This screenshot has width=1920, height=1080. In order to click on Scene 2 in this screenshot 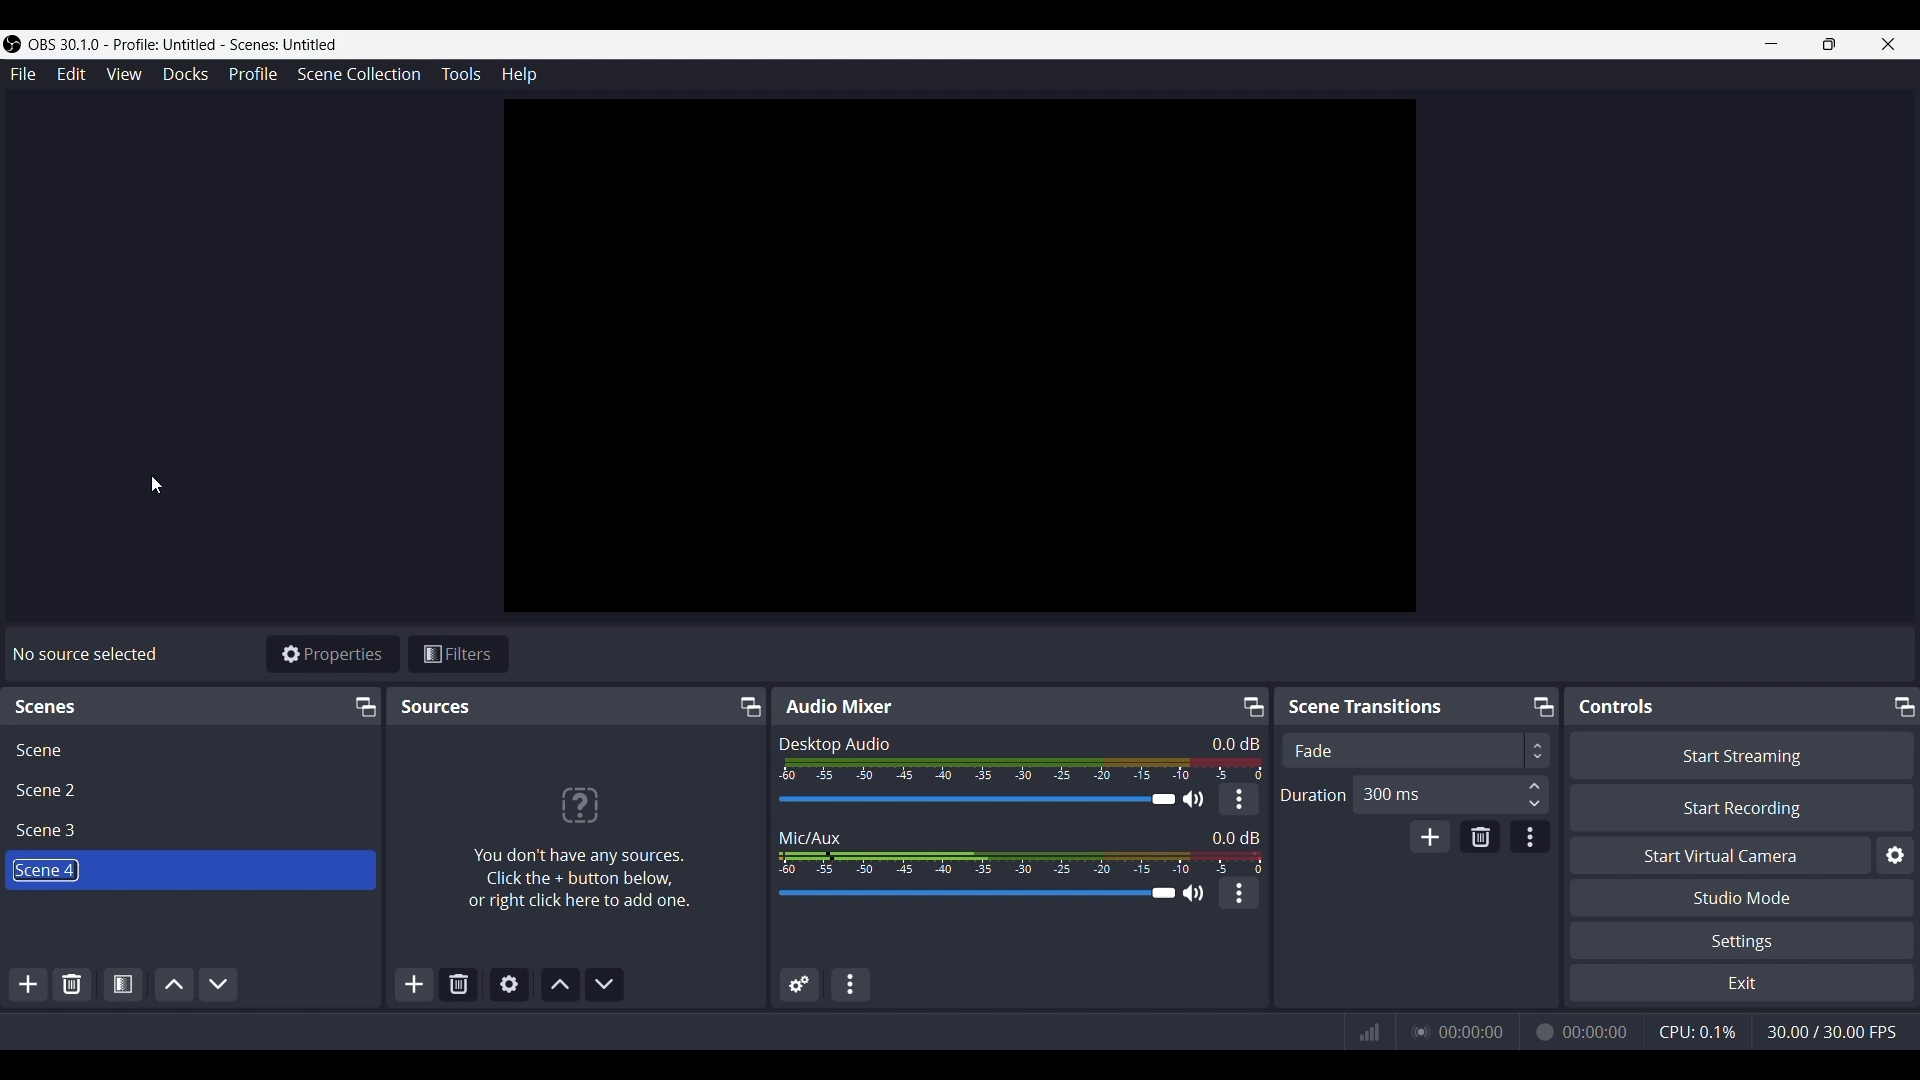, I will do `click(51, 790)`.